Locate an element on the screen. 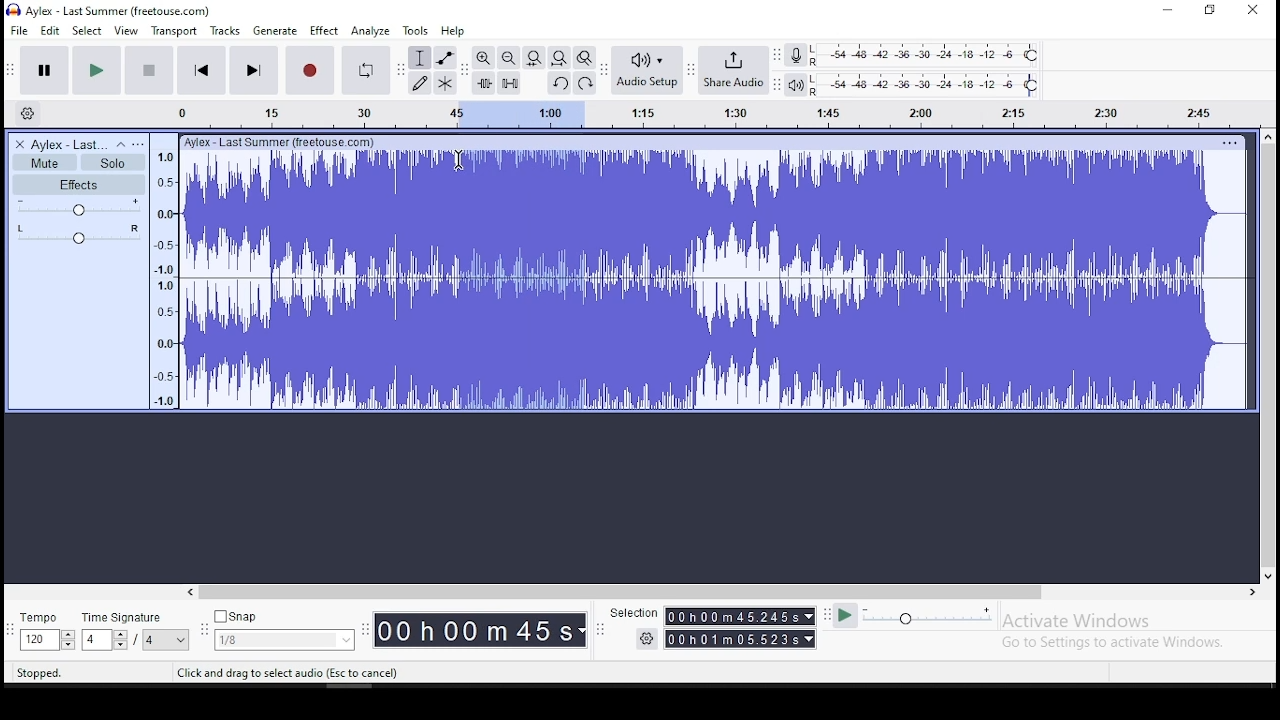 The height and width of the screenshot is (720, 1280). undo is located at coordinates (558, 83).